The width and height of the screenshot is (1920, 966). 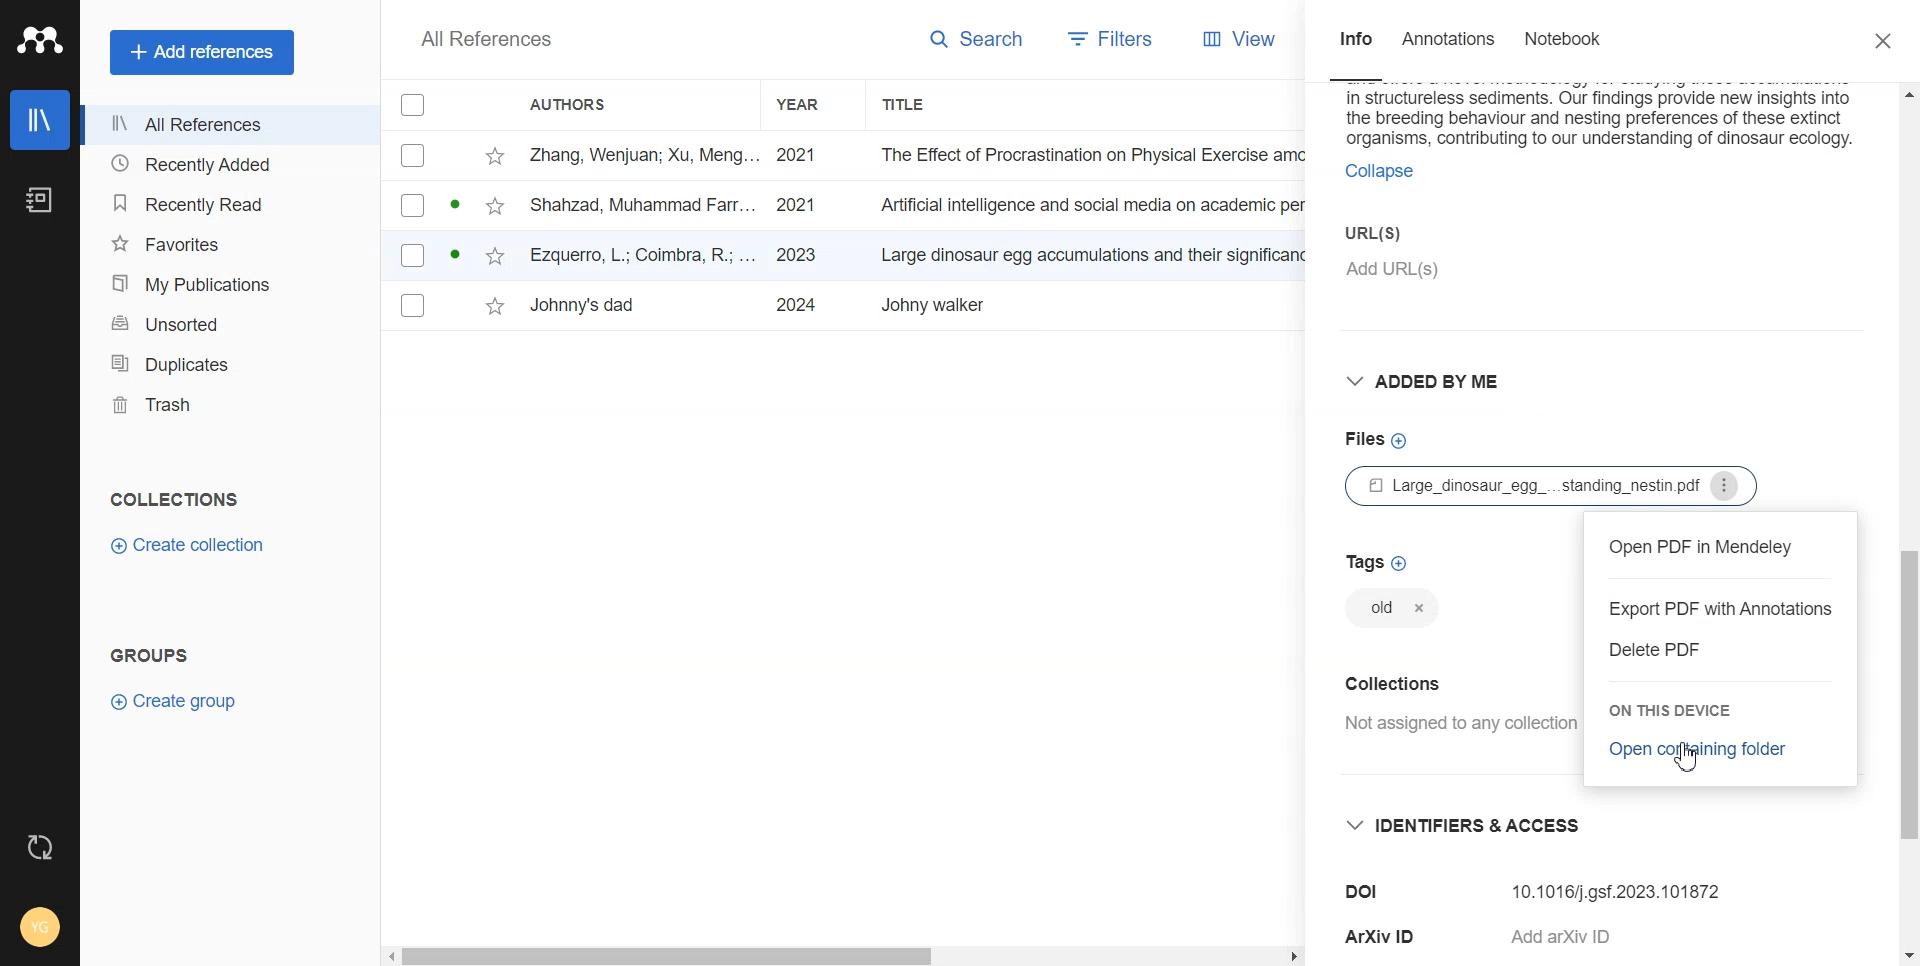 I want to click on PDF File, so click(x=1555, y=485).